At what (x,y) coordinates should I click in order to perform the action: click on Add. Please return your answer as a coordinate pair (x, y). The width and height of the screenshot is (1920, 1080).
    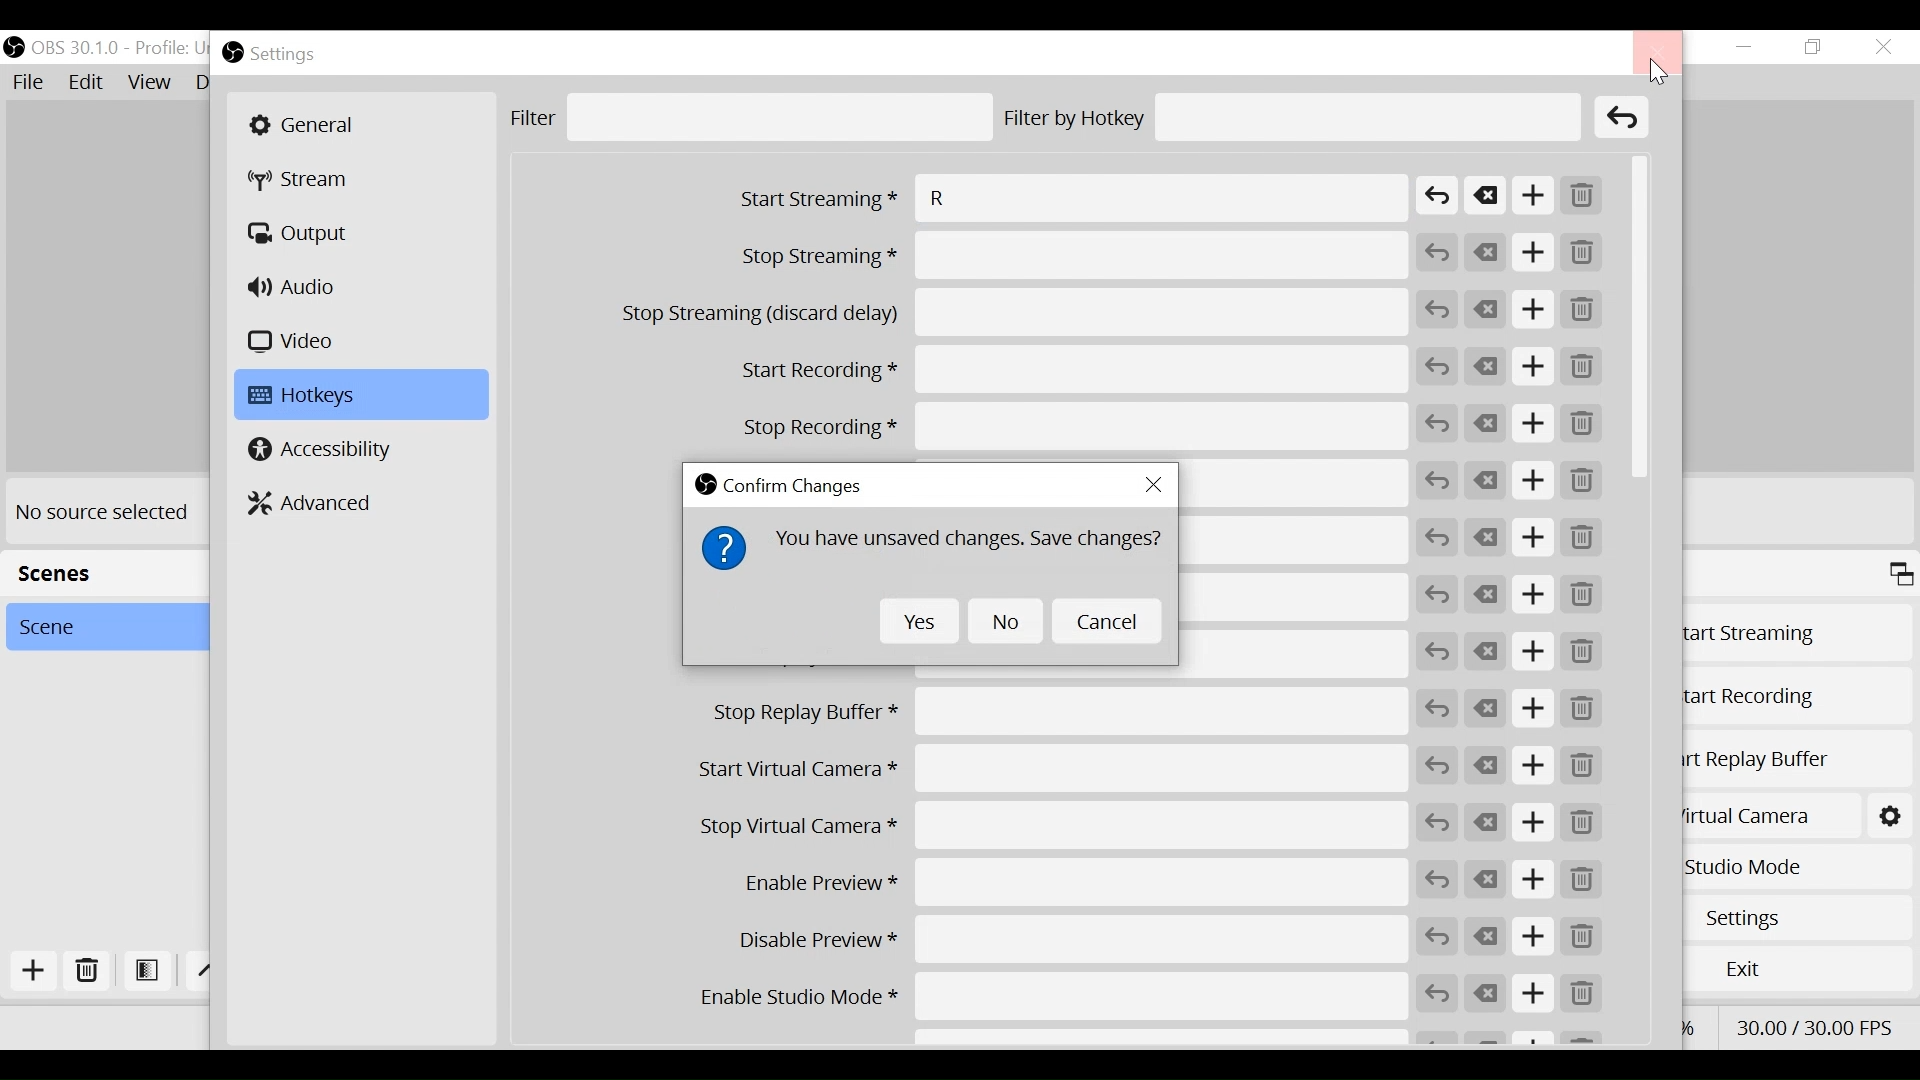
    Looking at the image, I should click on (1533, 537).